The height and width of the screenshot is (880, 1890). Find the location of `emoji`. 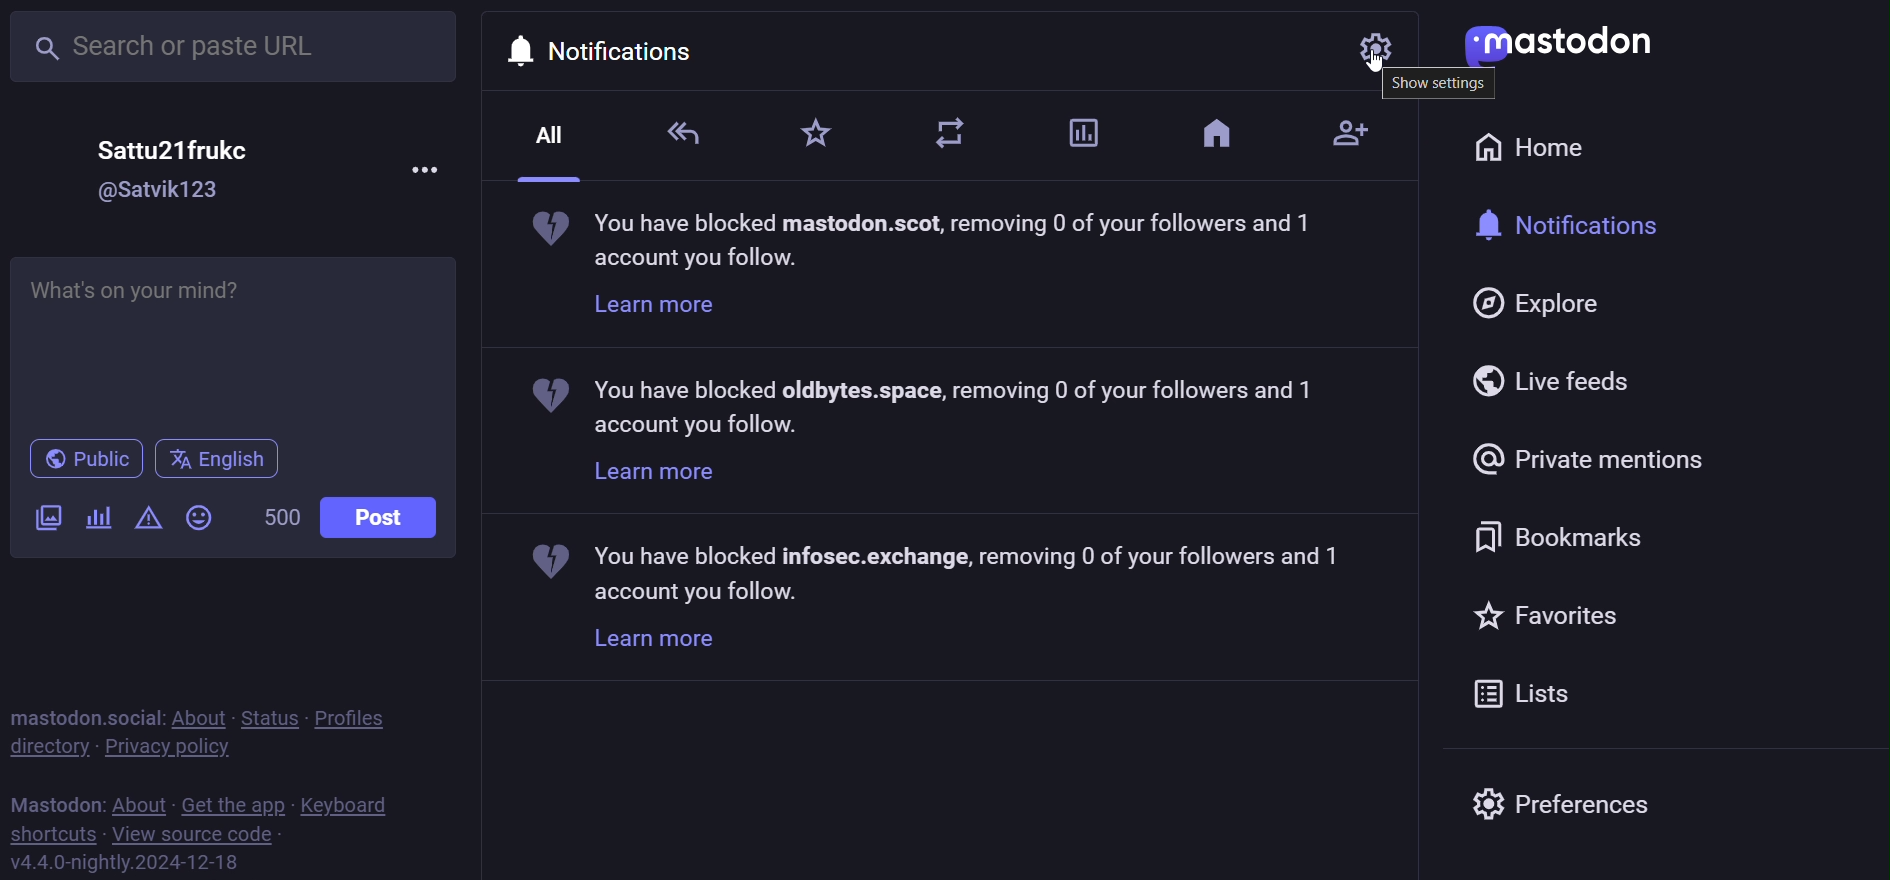

emoji is located at coordinates (200, 517).